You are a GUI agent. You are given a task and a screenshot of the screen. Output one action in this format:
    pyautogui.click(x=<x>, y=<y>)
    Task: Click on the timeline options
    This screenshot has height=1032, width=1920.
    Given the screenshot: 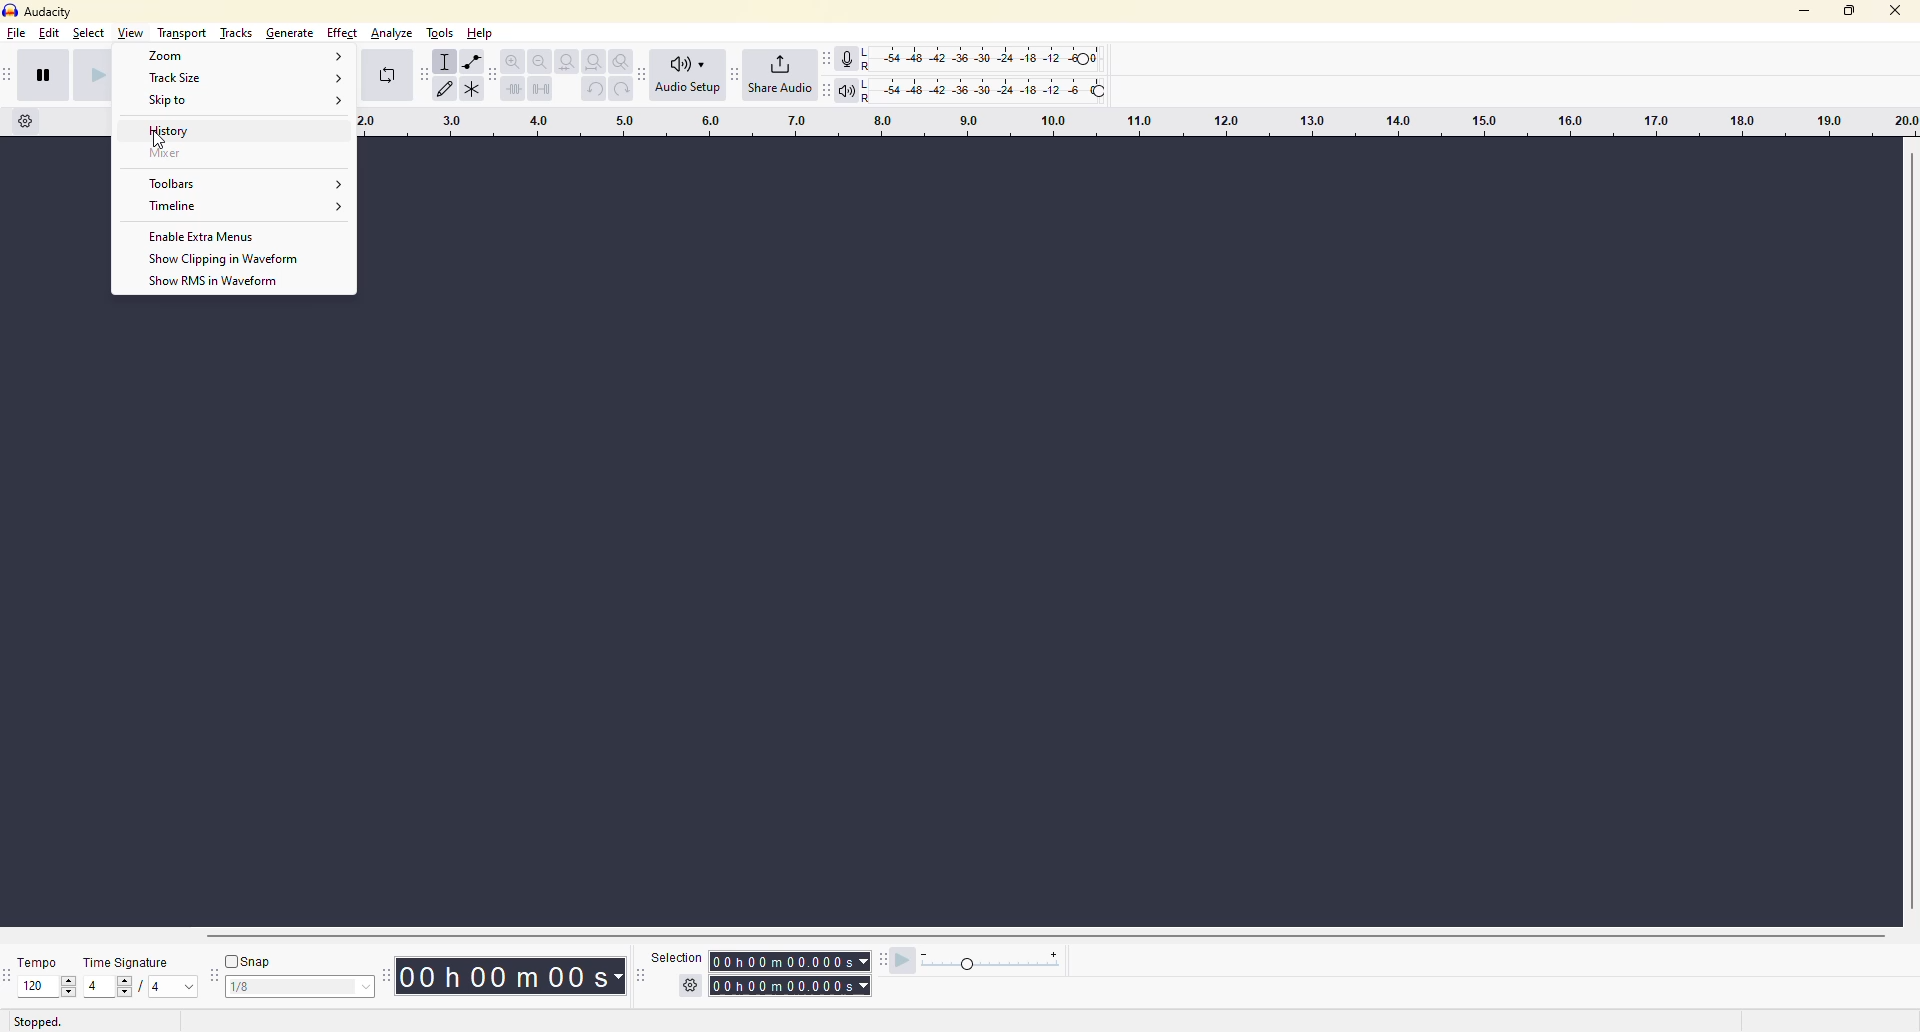 What is the action you would take?
    pyautogui.click(x=25, y=121)
    